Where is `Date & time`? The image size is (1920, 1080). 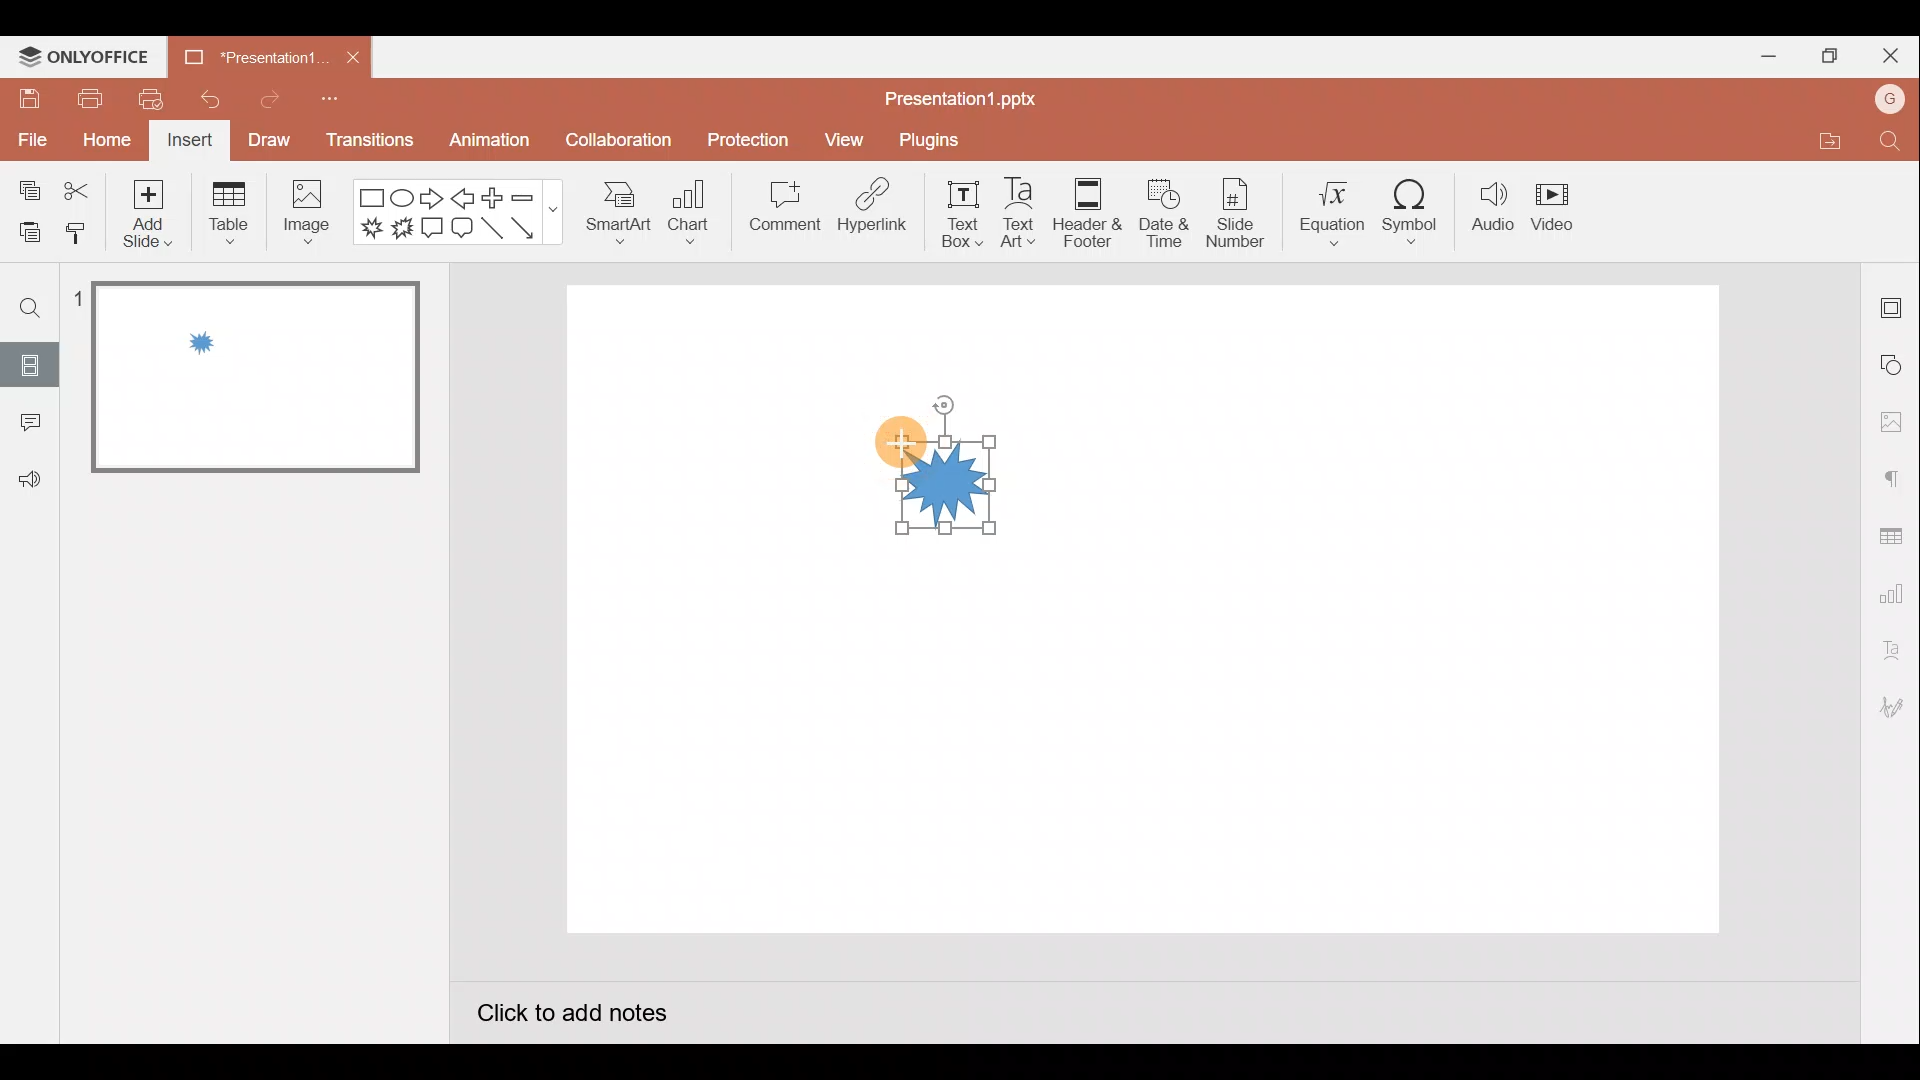
Date & time is located at coordinates (1165, 213).